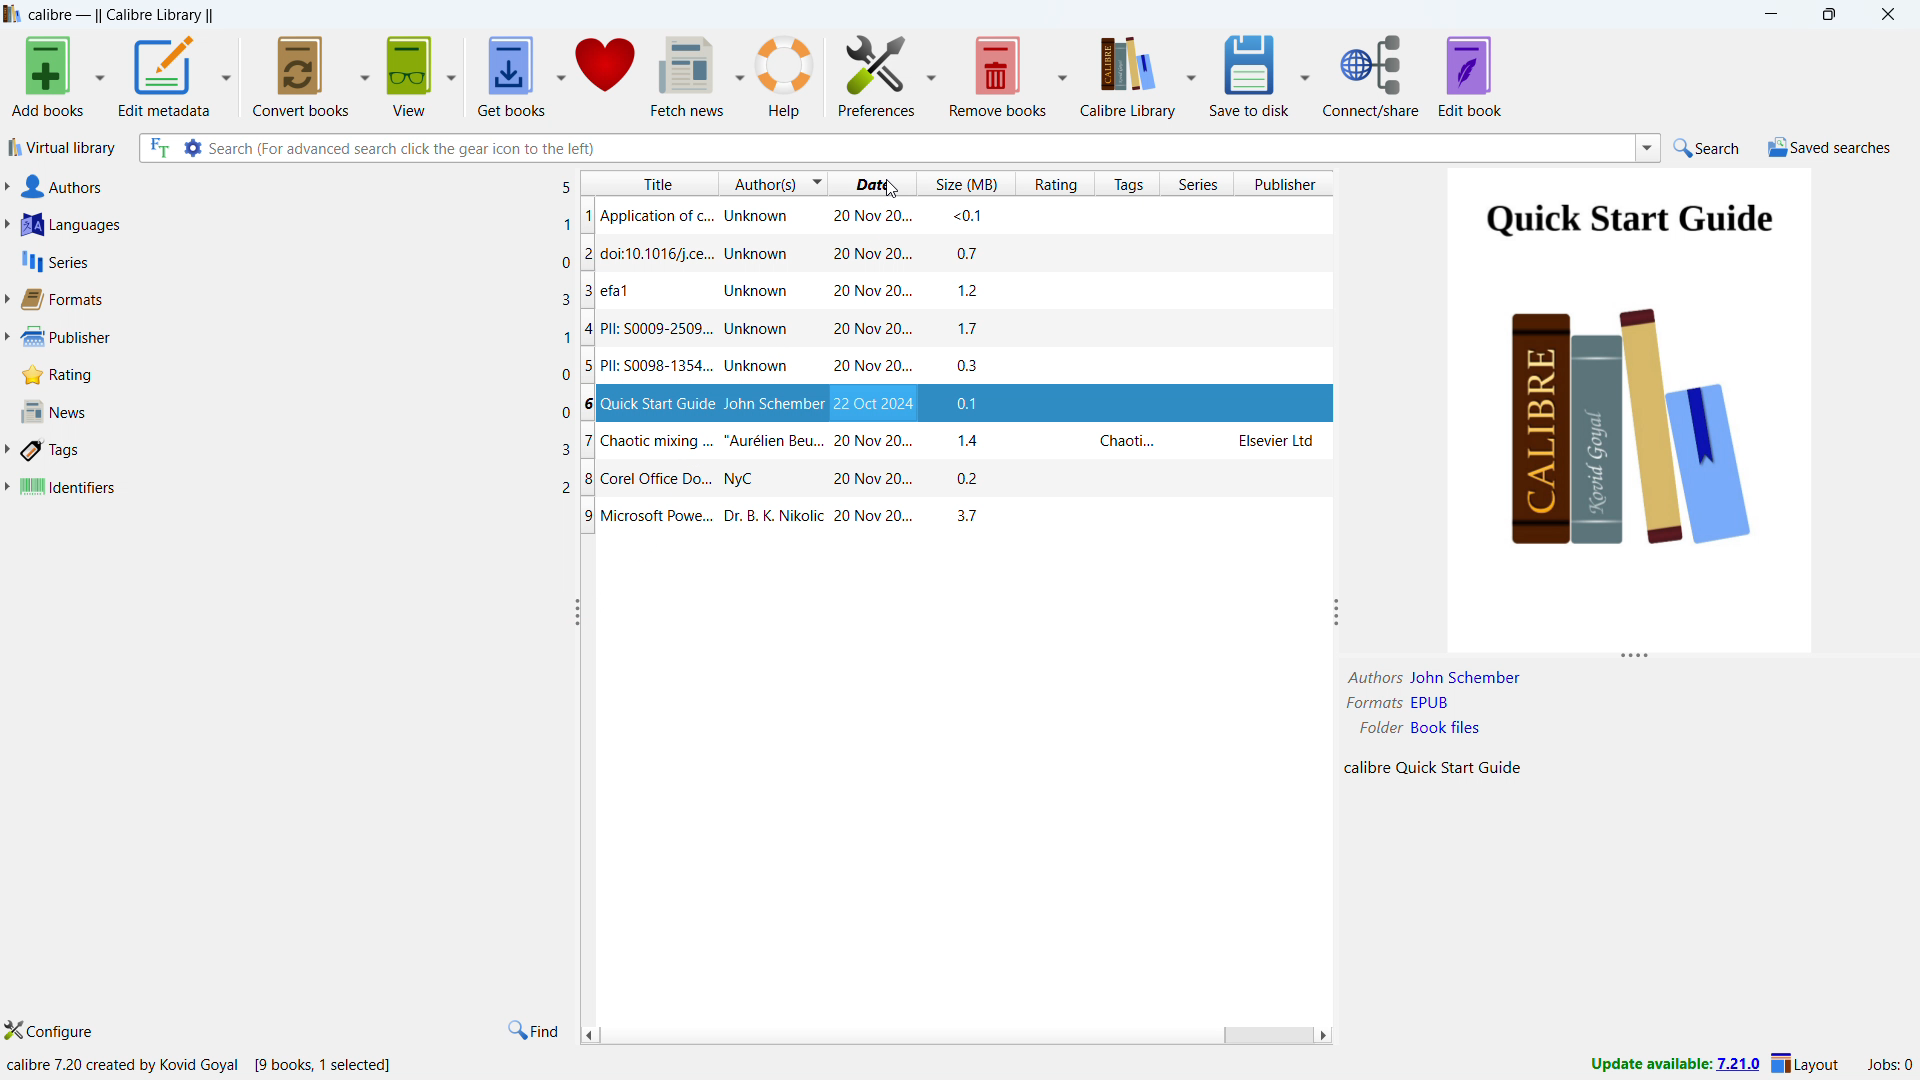 This screenshot has height=1080, width=1920. What do you see at coordinates (646, 481) in the screenshot?
I see `8 Corel Office Do...` at bounding box center [646, 481].